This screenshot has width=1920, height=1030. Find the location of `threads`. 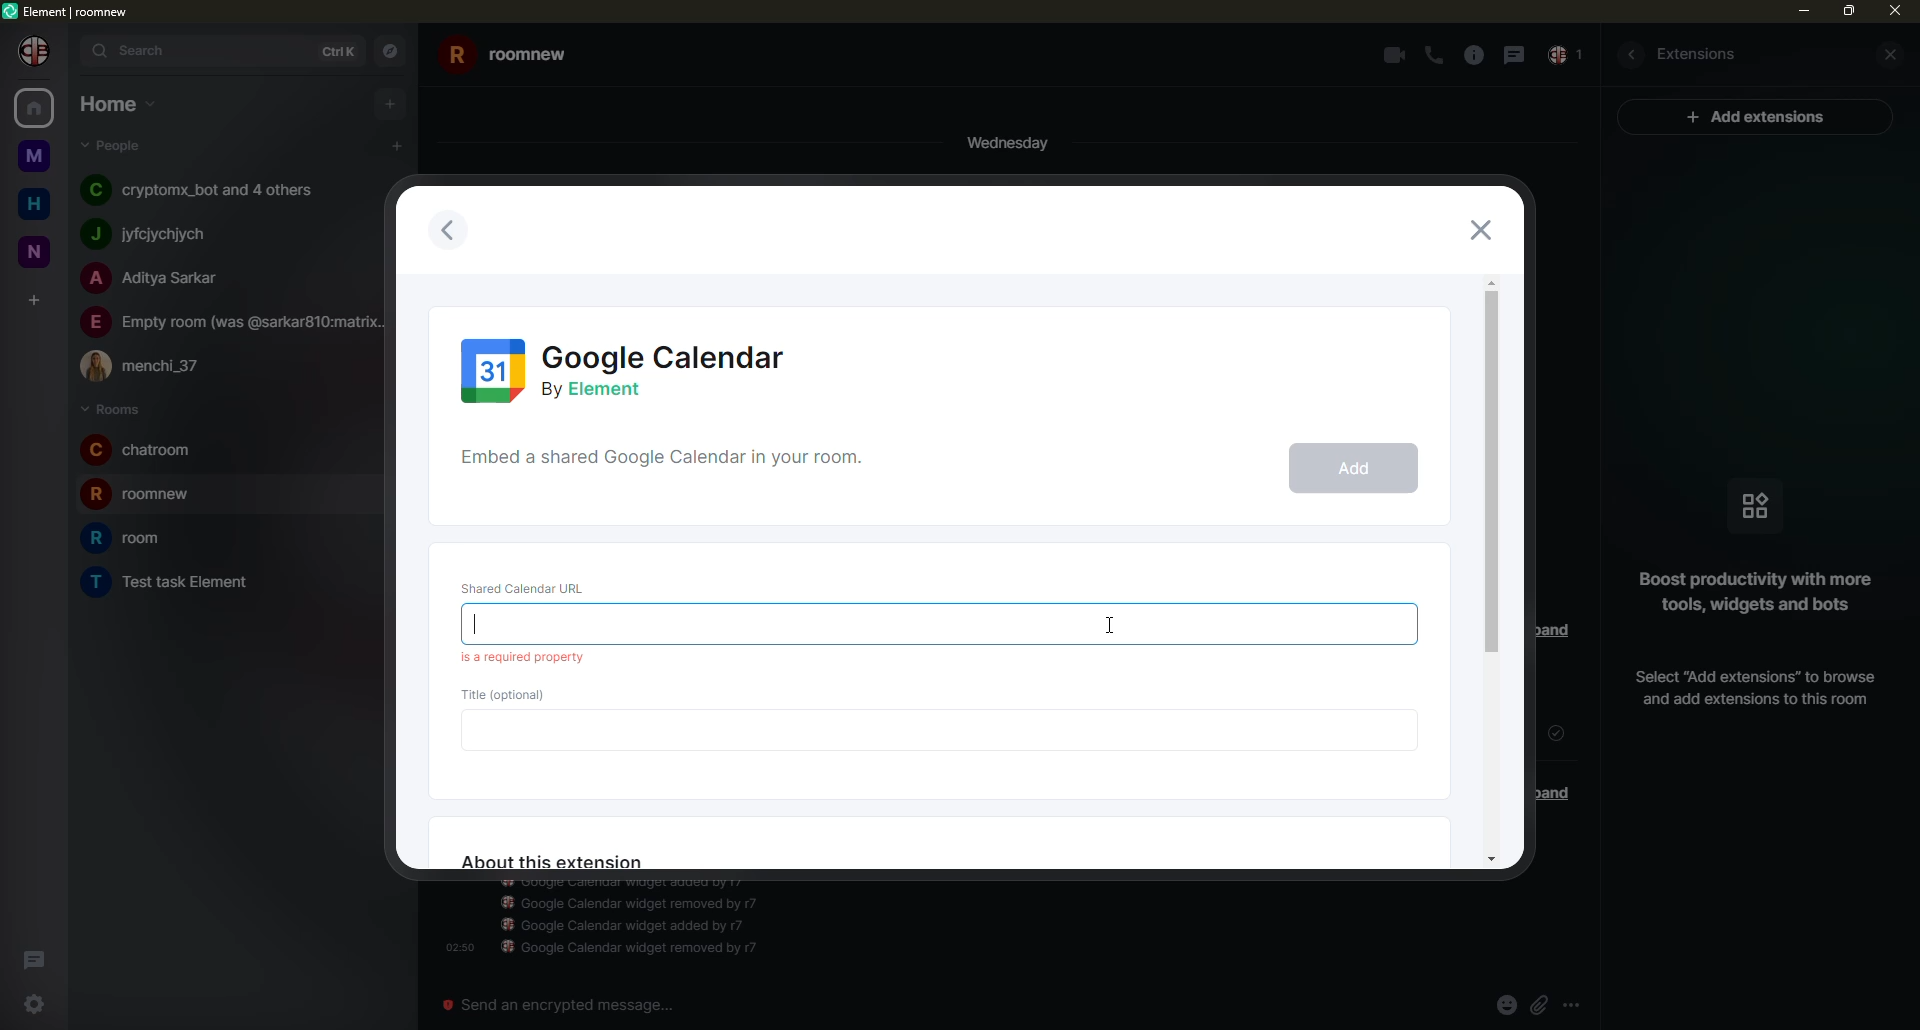

threads is located at coordinates (32, 956).